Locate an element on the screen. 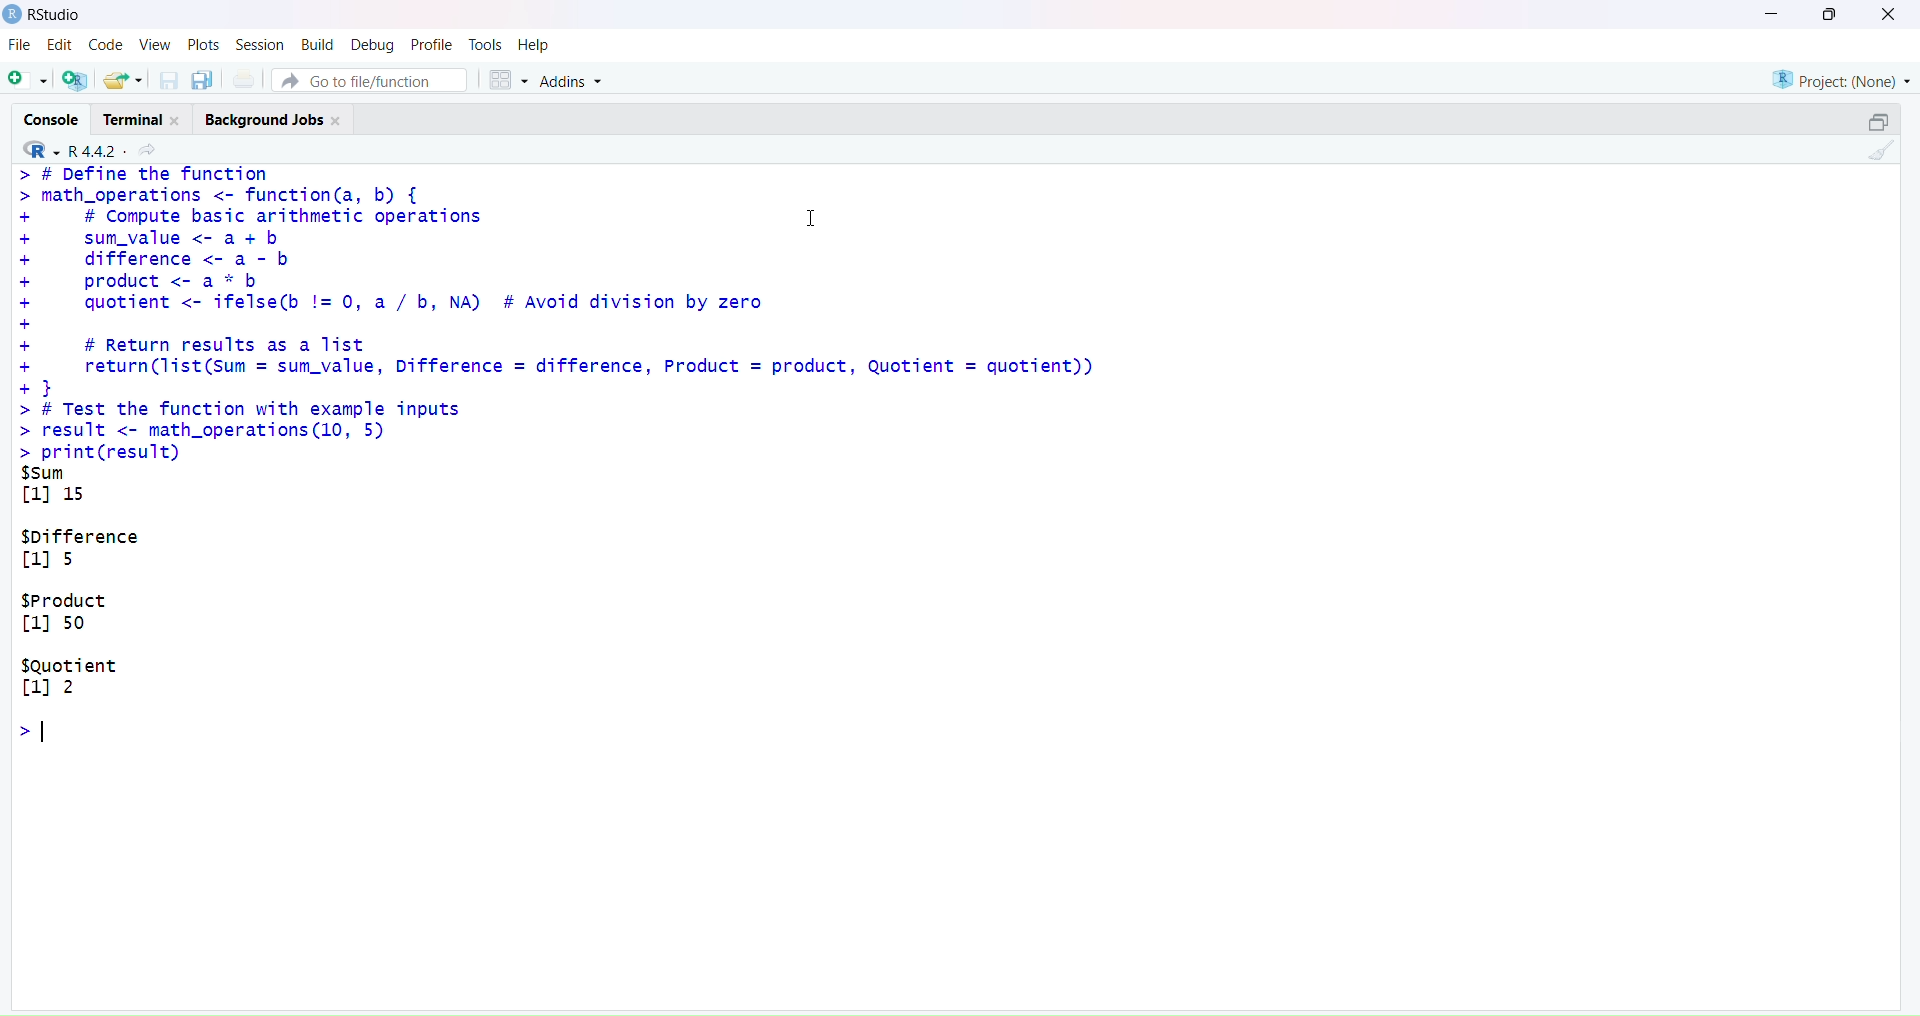  Save all open documents (Ctrl + Alt + S) is located at coordinates (201, 78).